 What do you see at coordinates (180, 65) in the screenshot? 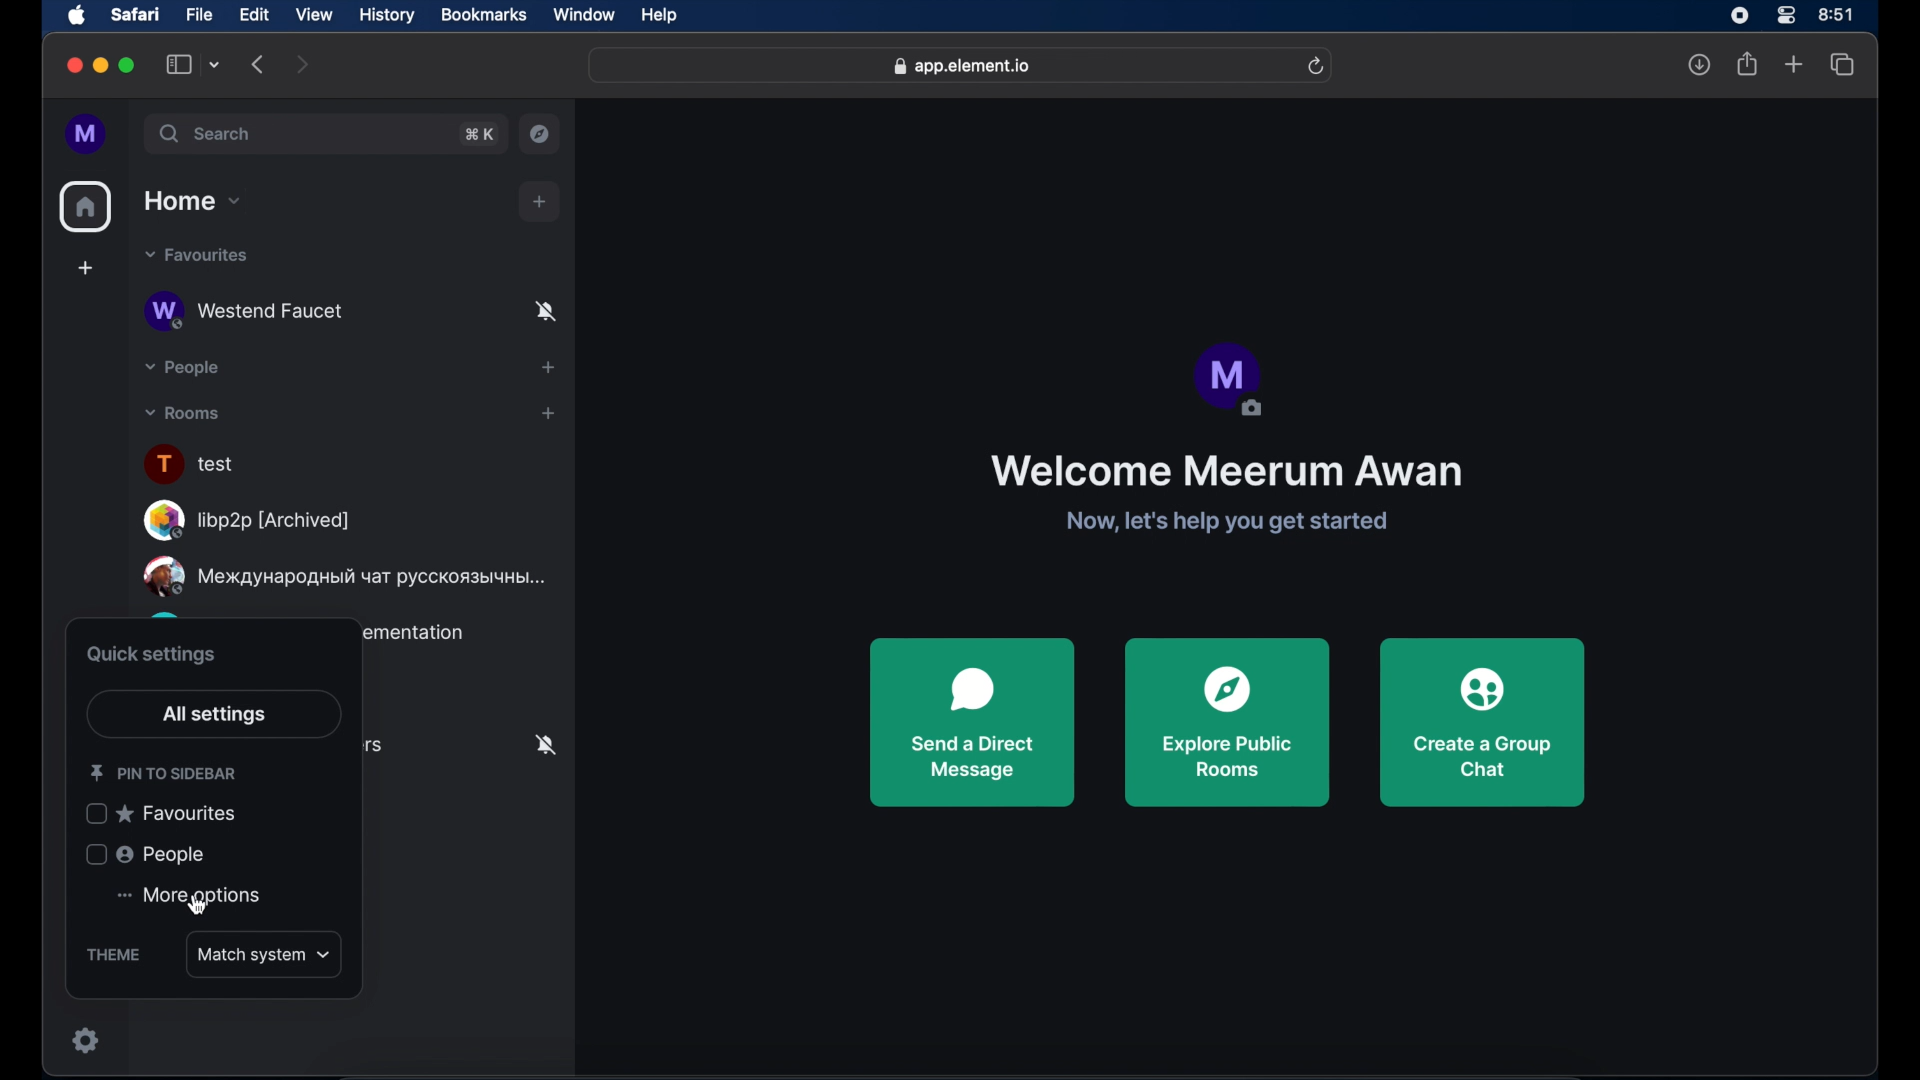
I see `show sidebar` at bounding box center [180, 65].